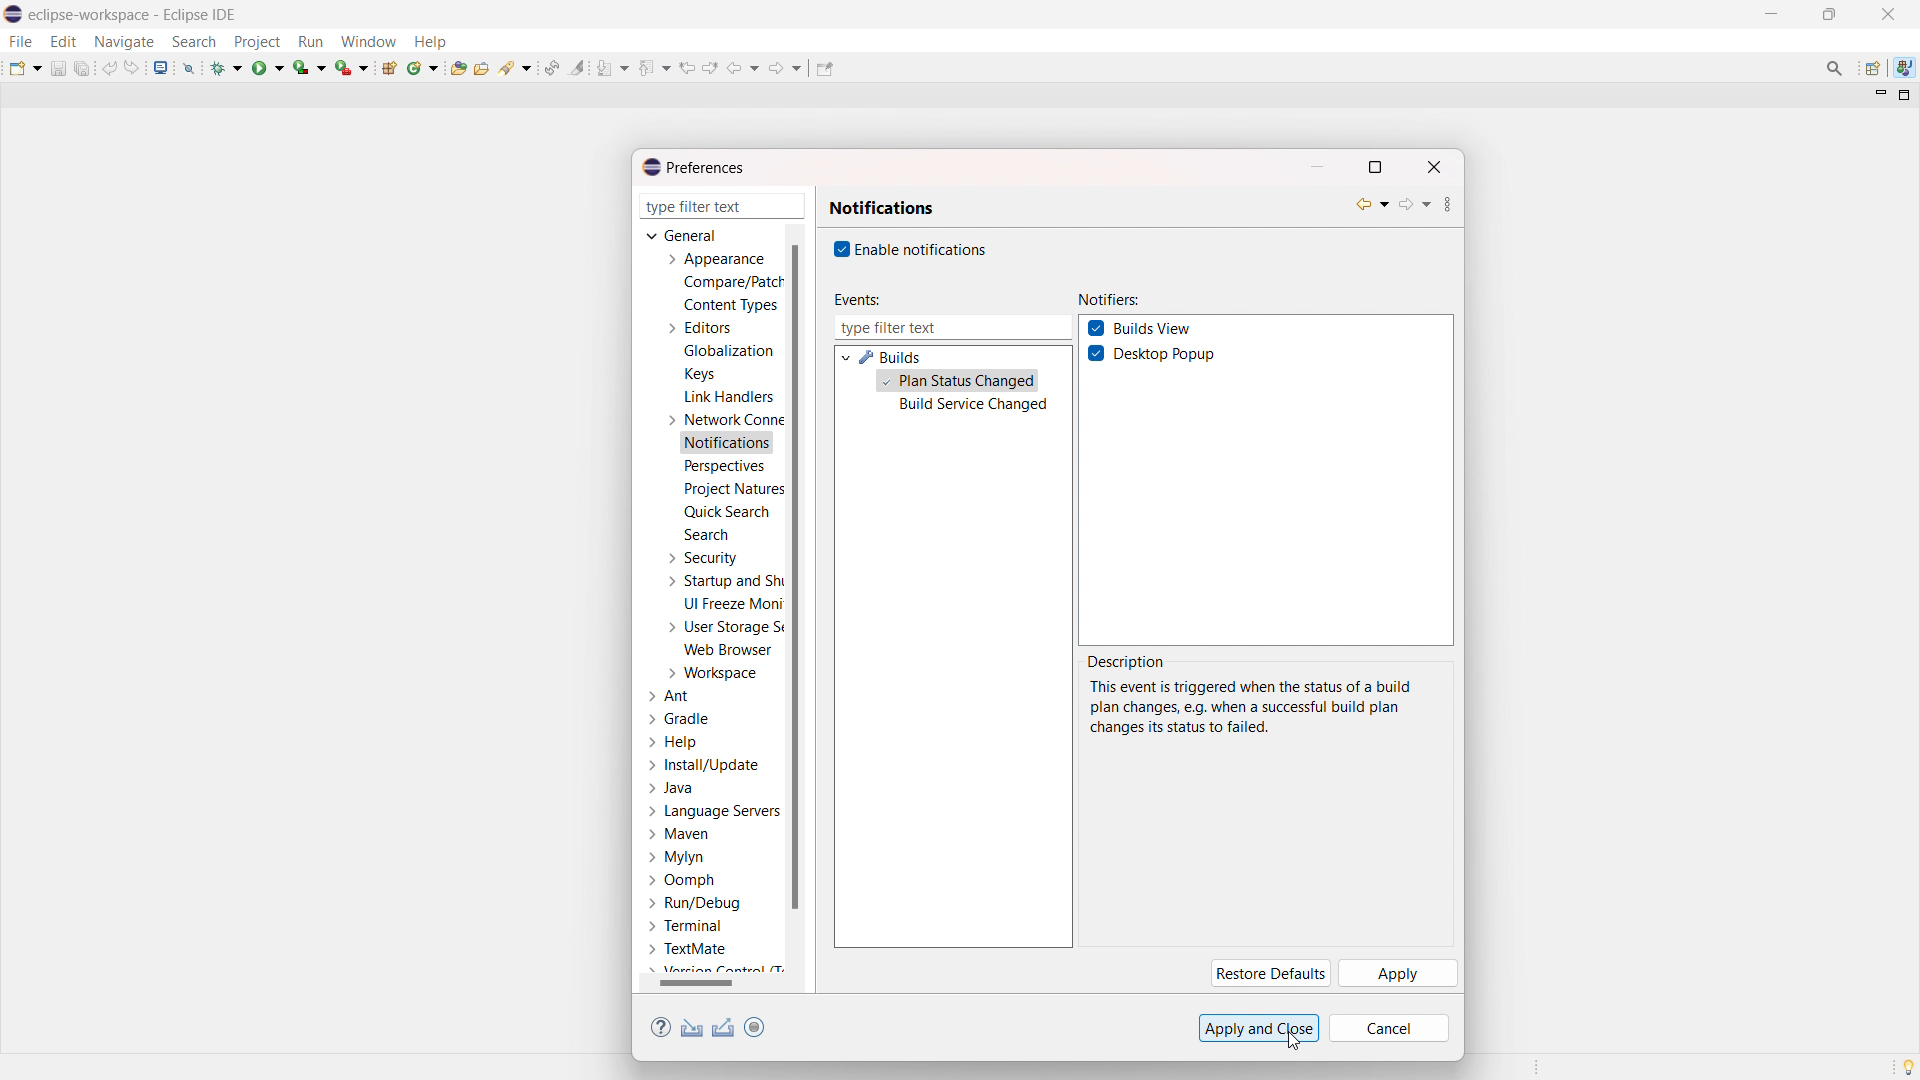  What do you see at coordinates (952, 328) in the screenshot?
I see `type filter text` at bounding box center [952, 328].